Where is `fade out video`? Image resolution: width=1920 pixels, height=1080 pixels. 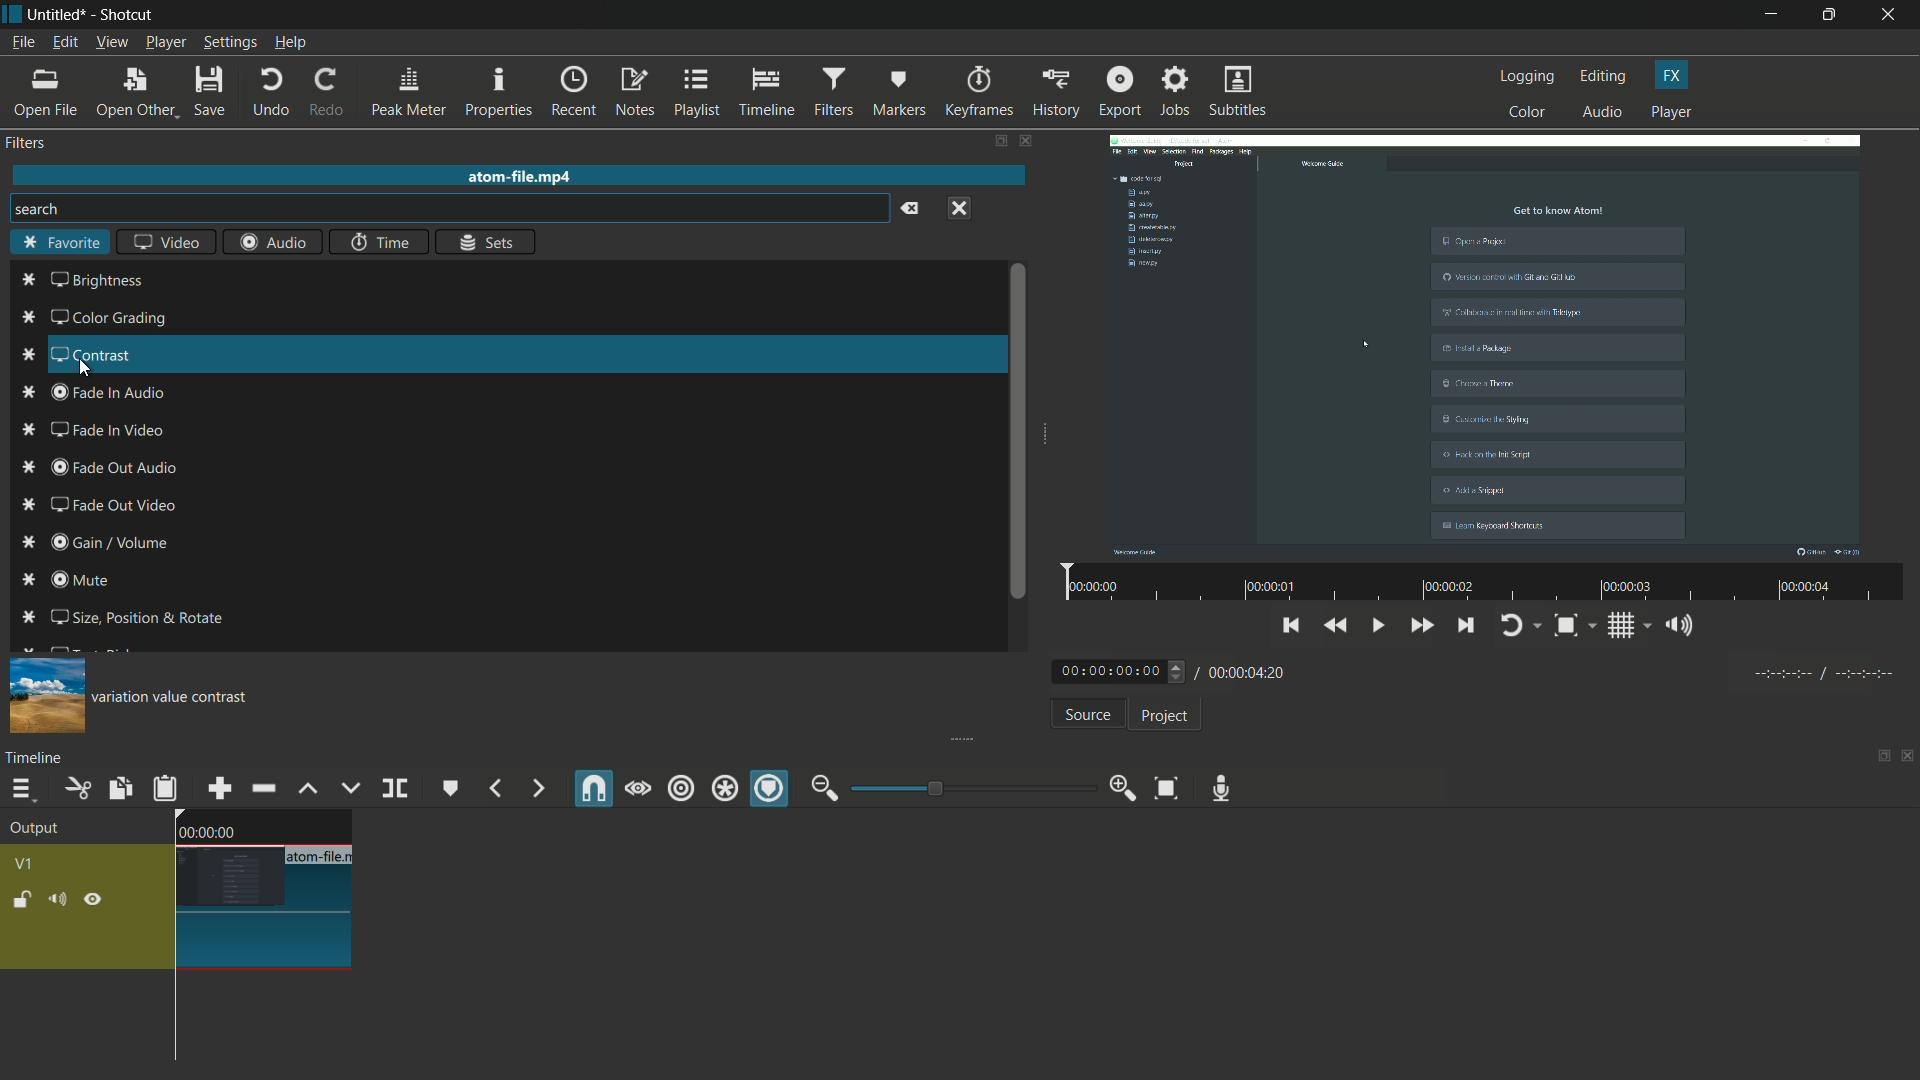
fade out video is located at coordinates (113, 504).